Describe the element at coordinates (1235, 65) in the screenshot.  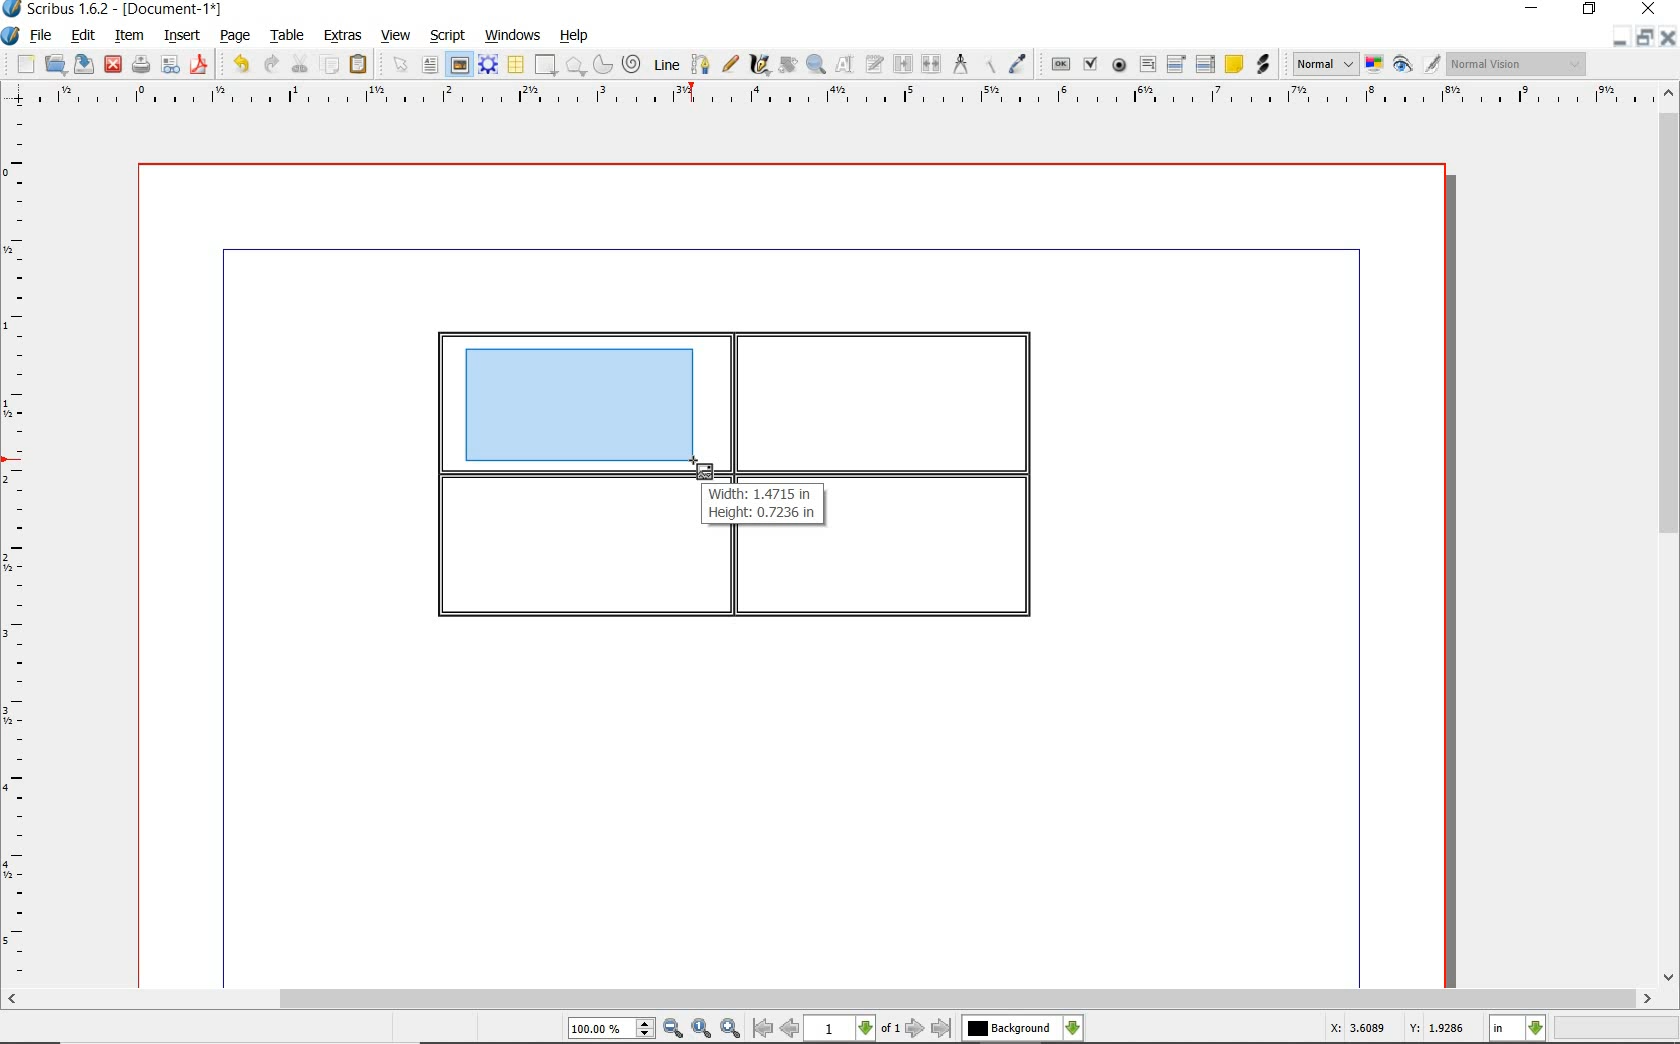
I see `text annotation` at that location.